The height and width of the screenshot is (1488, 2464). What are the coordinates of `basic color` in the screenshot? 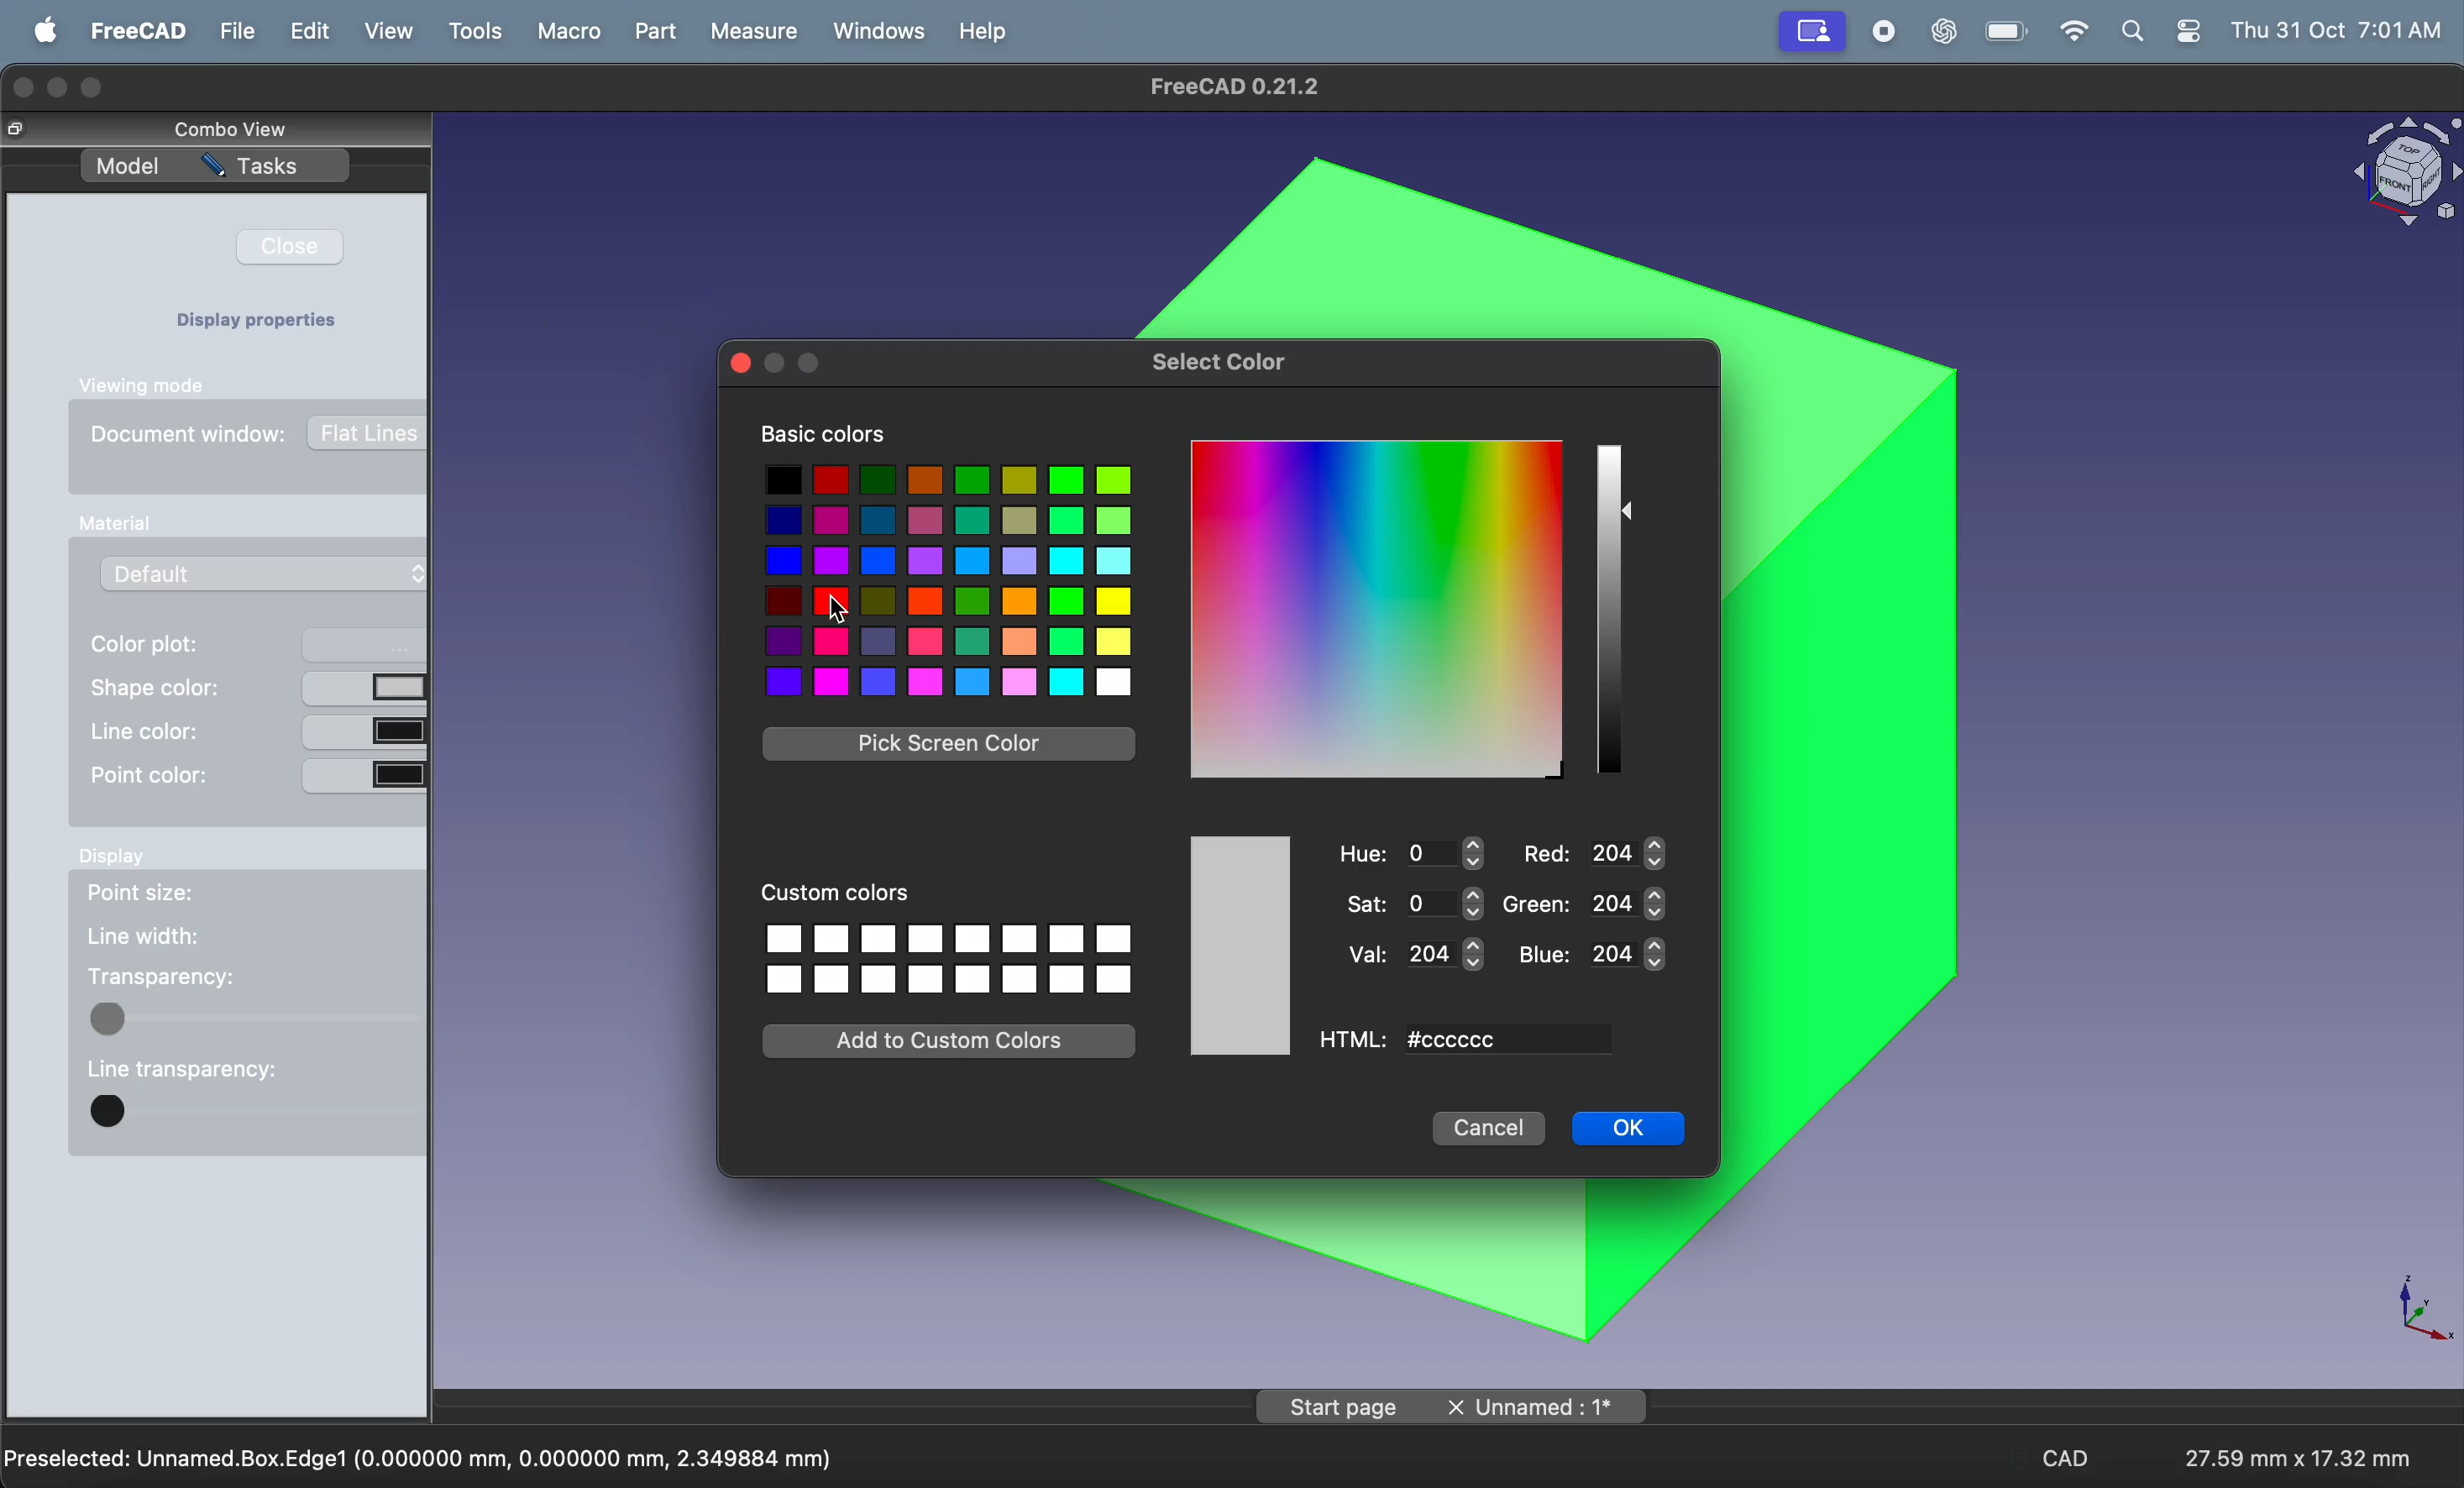 It's located at (829, 435).